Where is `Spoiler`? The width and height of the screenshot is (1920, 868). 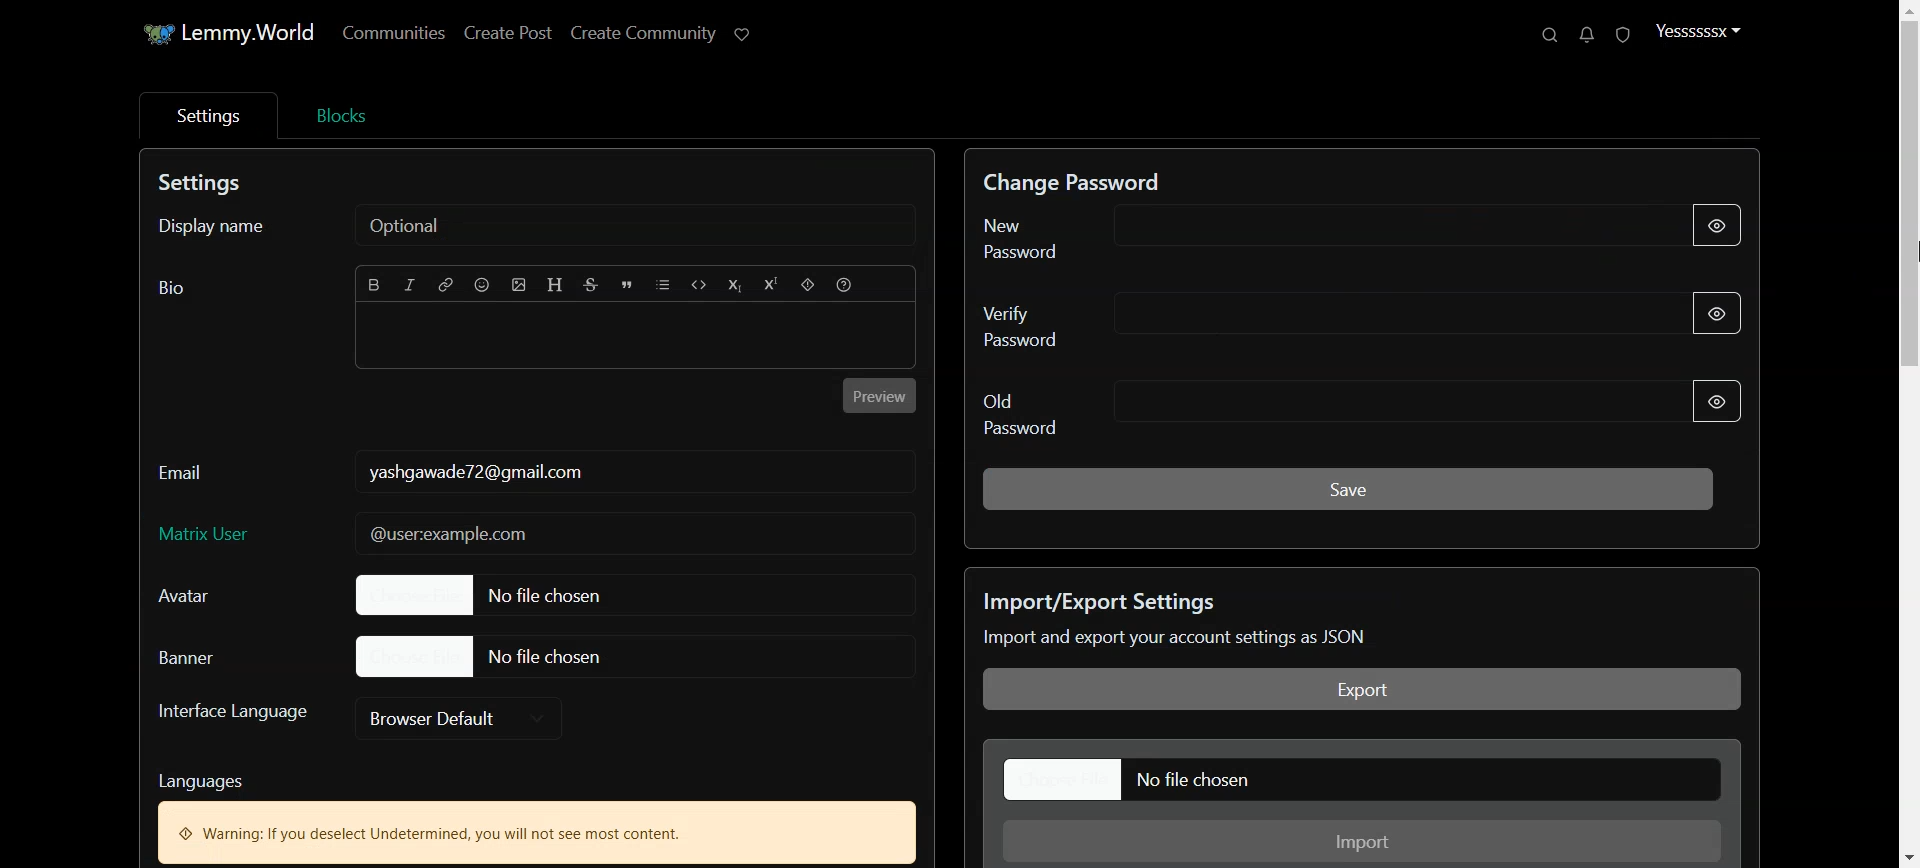 Spoiler is located at coordinates (807, 285).